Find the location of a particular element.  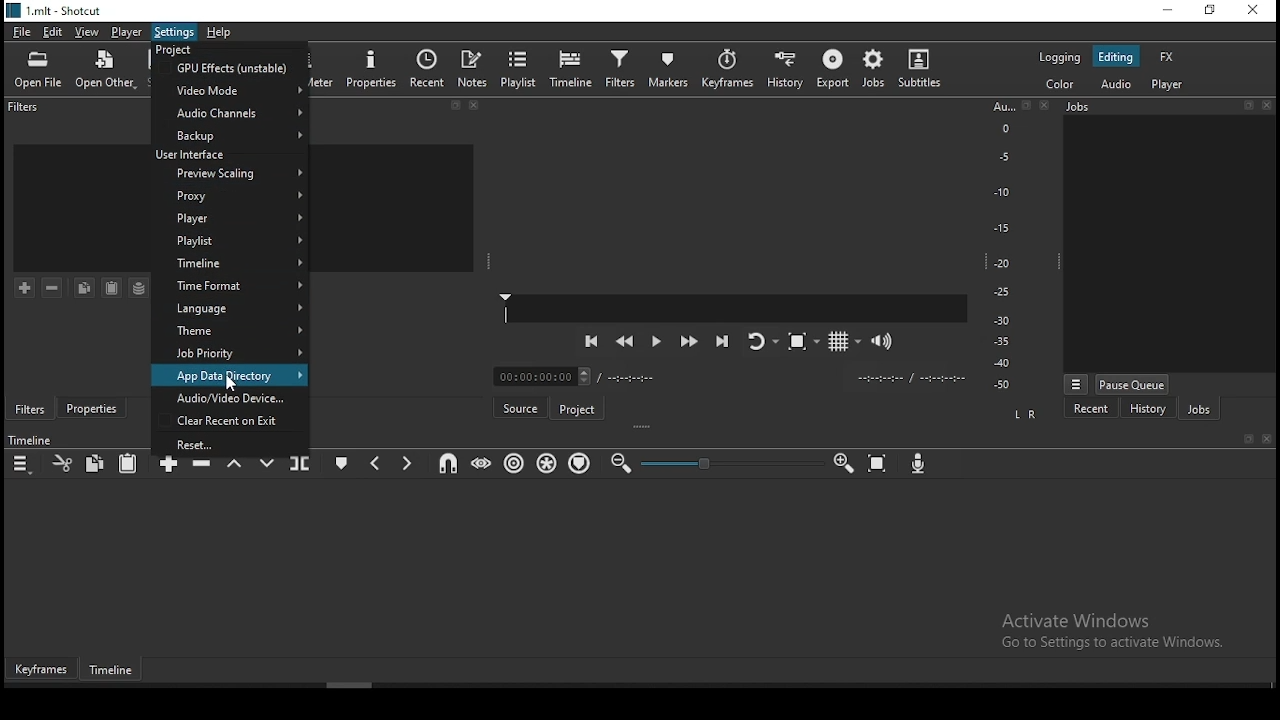

open other is located at coordinates (107, 68).